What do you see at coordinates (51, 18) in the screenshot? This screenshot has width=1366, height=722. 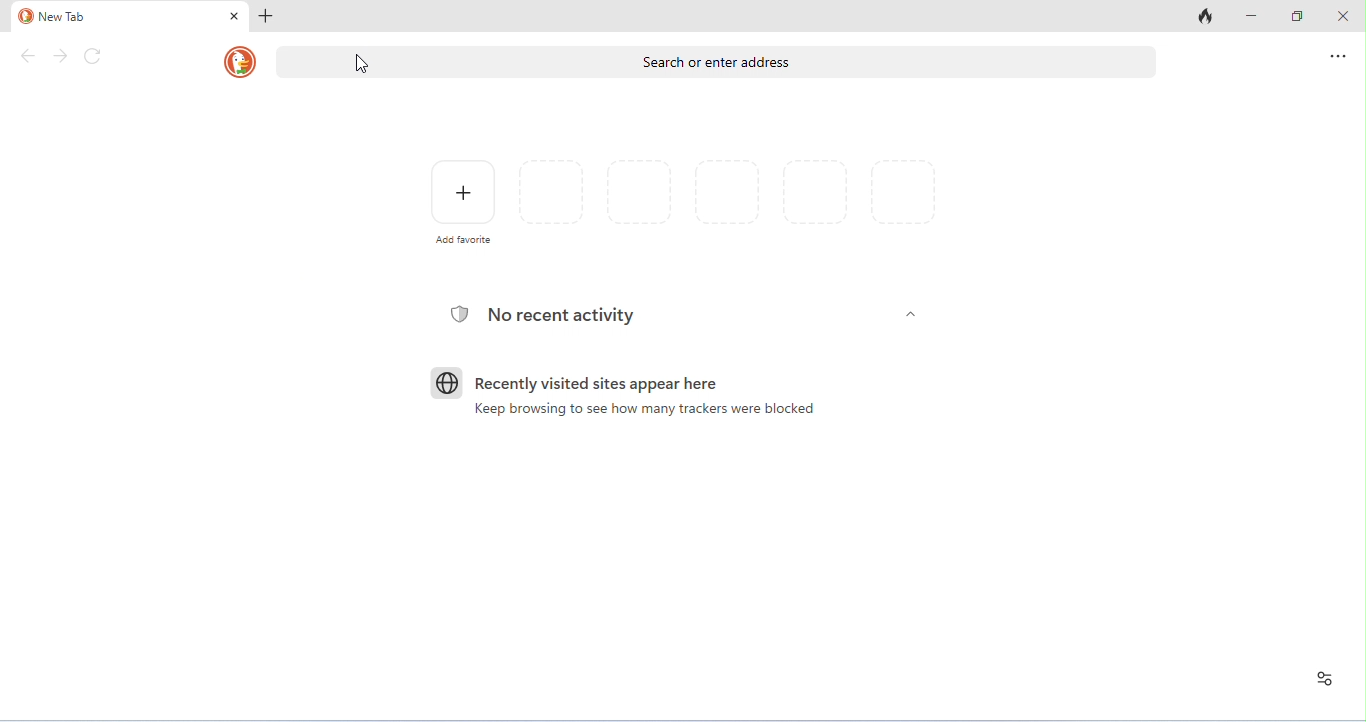 I see `new tab` at bounding box center [51, 18].